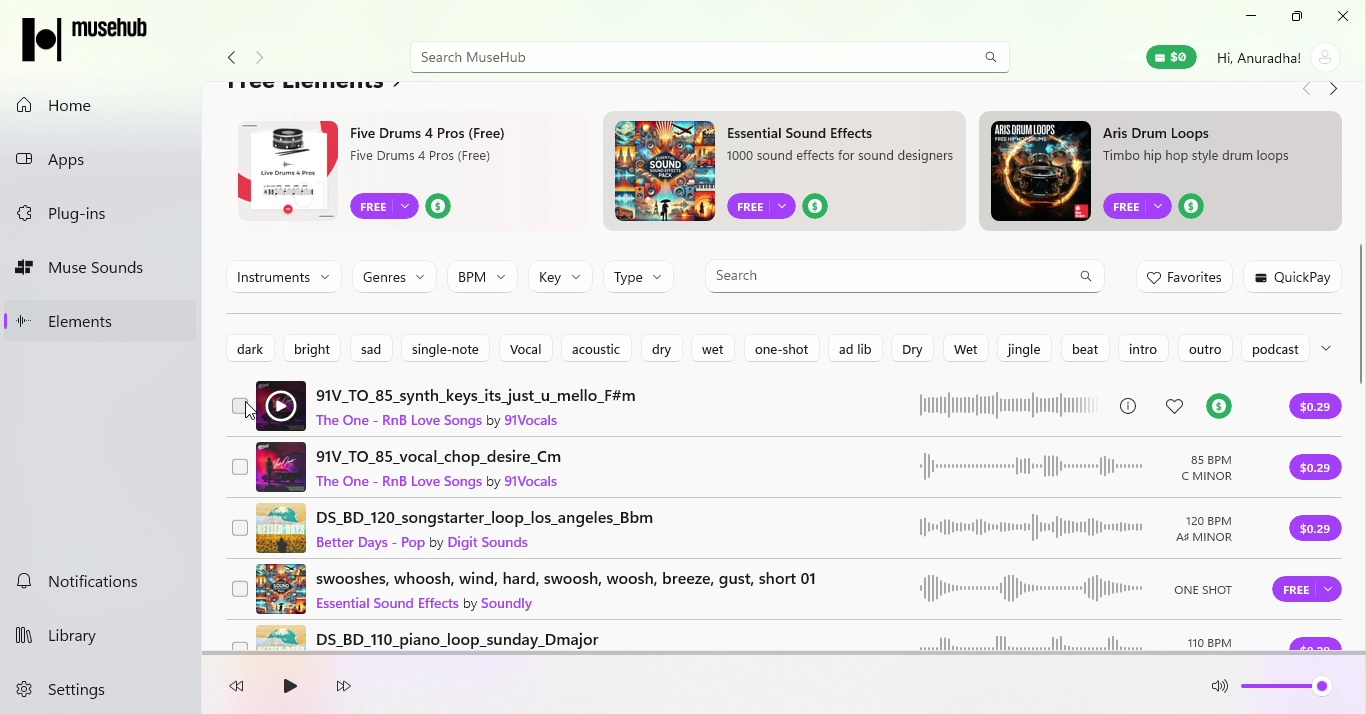  I want to click on Jingle, so click(1022, 348).